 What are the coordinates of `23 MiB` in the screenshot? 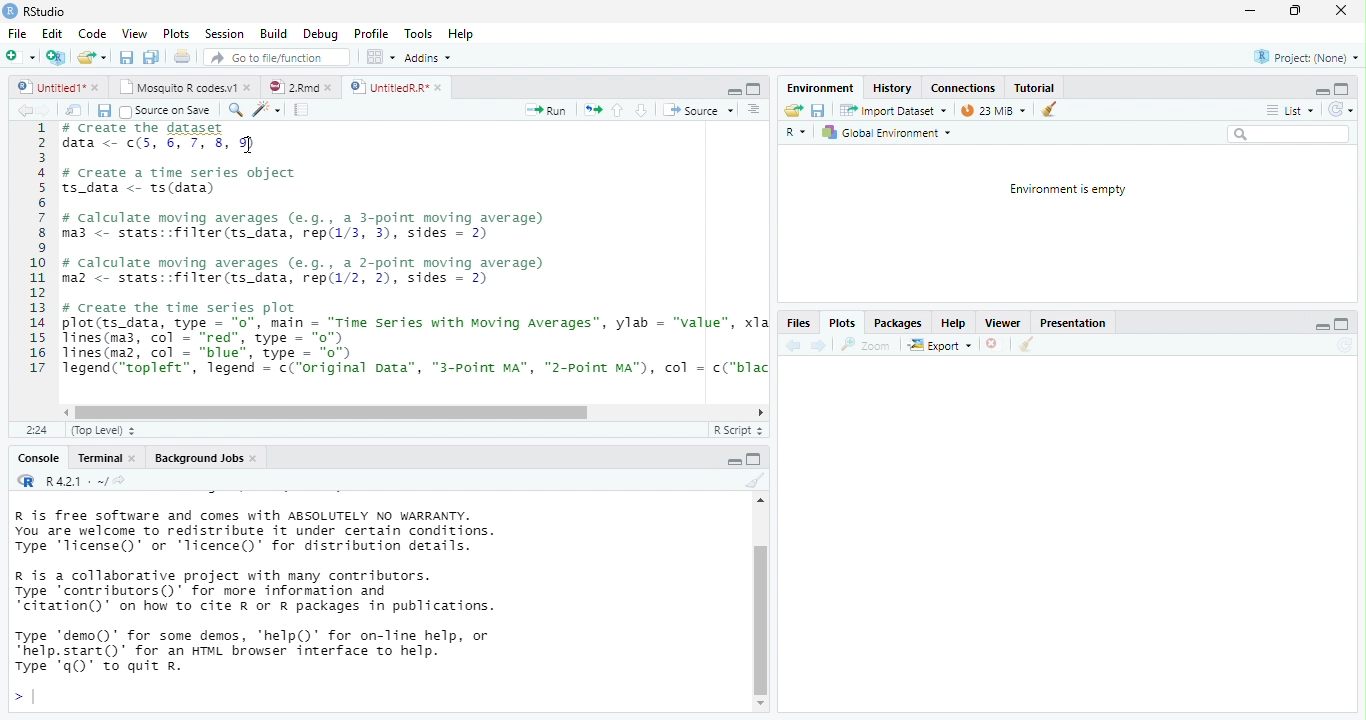 It's located at (992, 110).